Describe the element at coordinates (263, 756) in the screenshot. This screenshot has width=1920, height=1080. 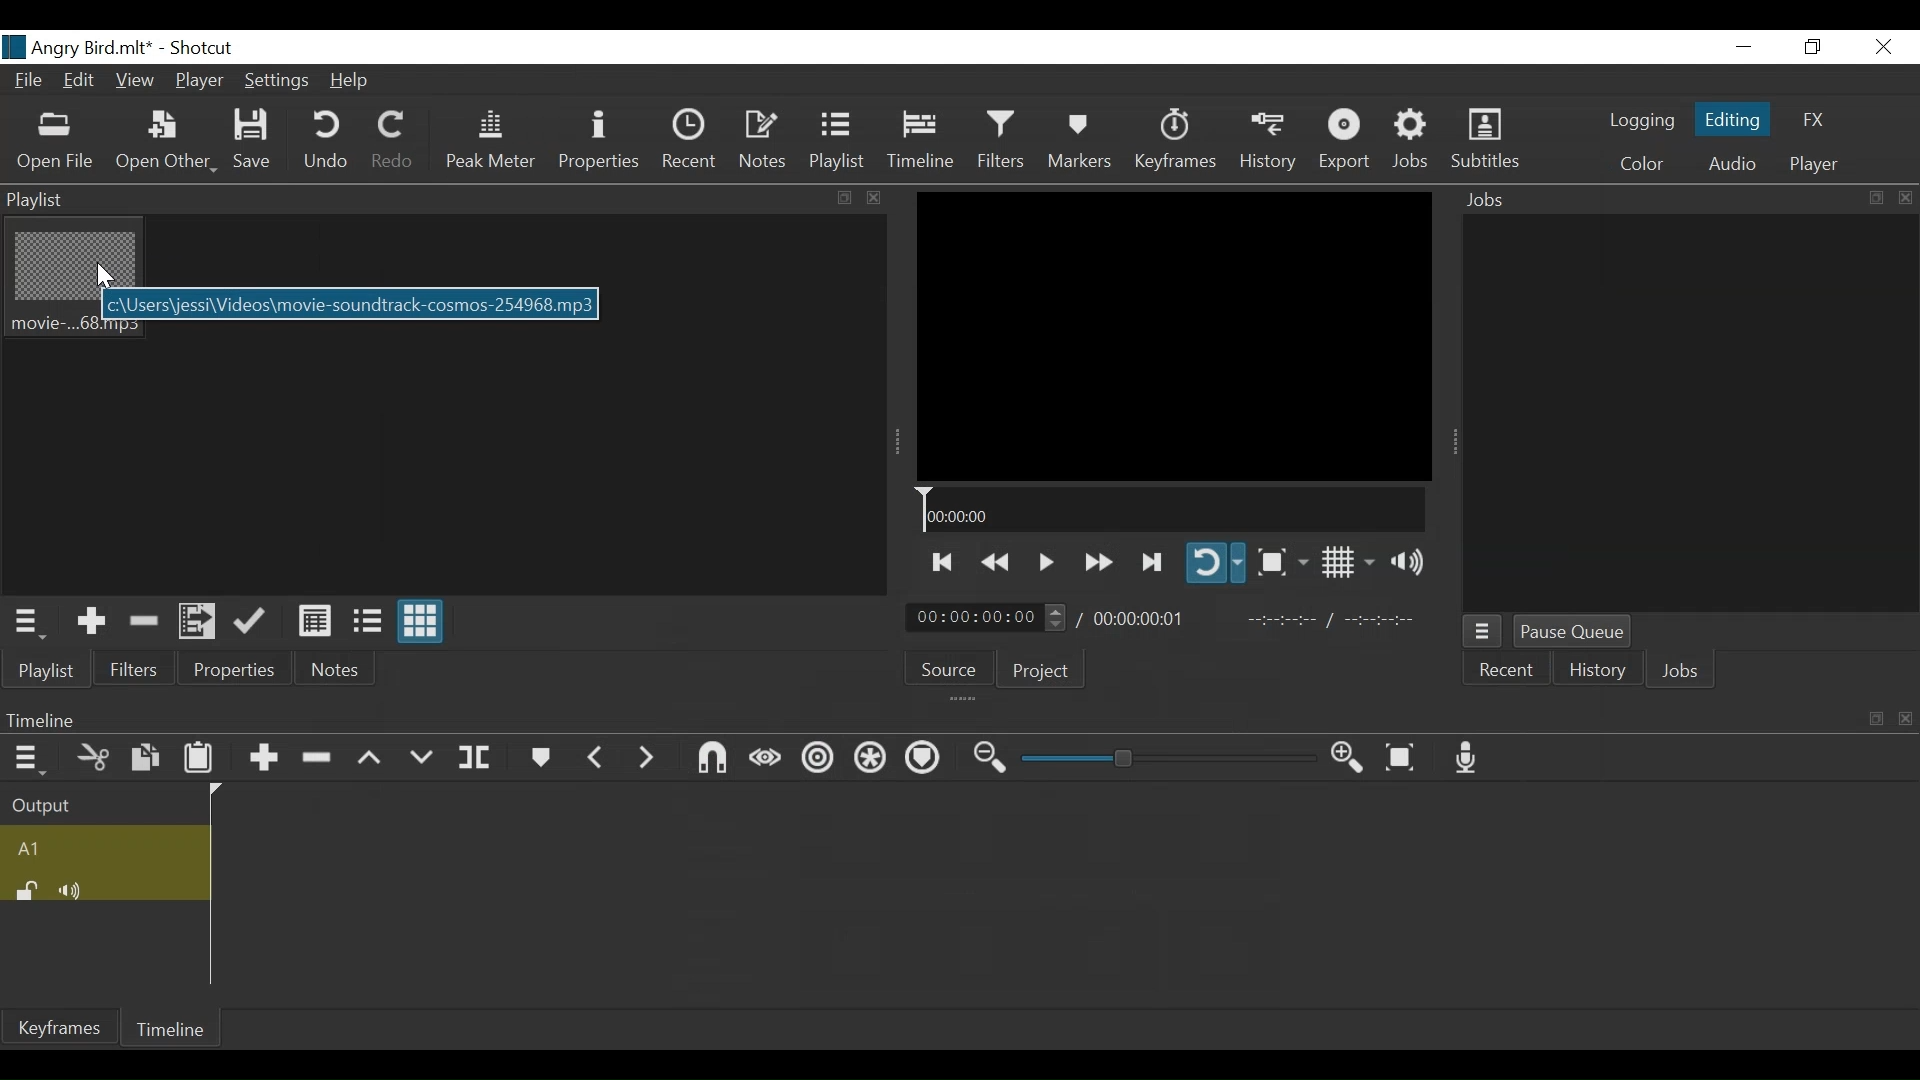
I see `Append` at that location.